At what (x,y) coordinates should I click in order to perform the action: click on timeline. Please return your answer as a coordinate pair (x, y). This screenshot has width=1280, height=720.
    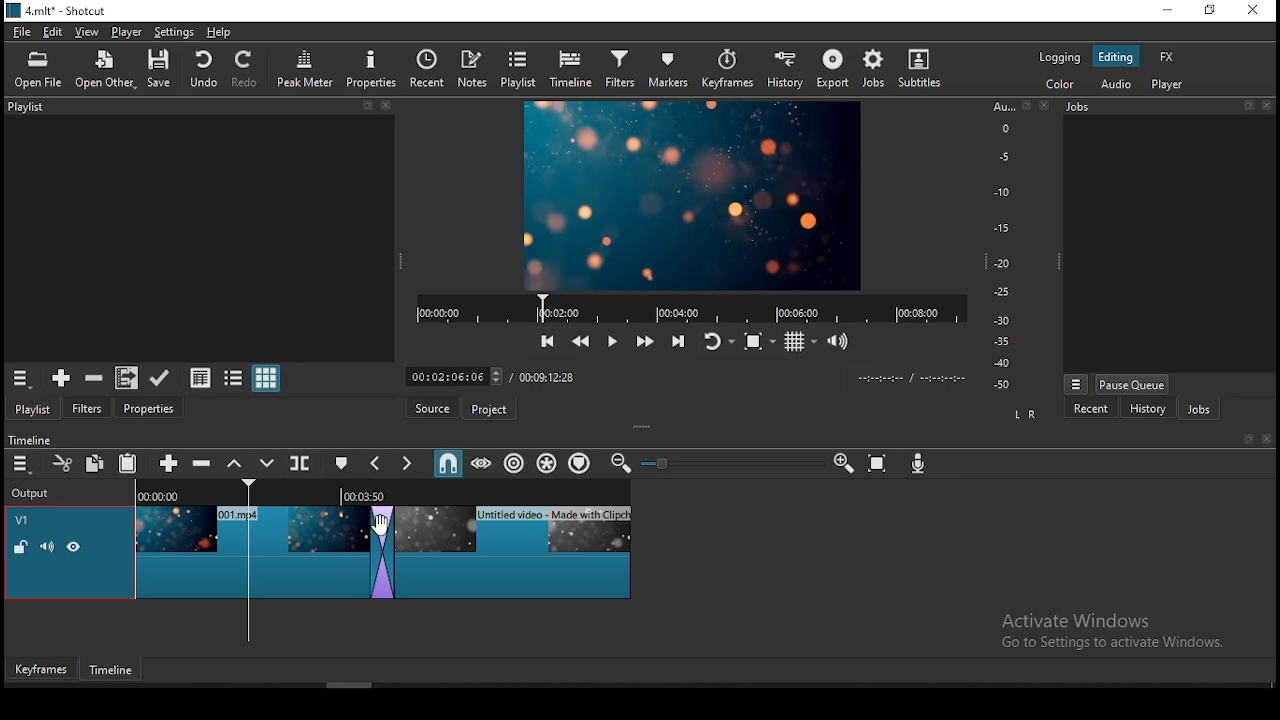
    Looking at the image, I should click on (111, 670).